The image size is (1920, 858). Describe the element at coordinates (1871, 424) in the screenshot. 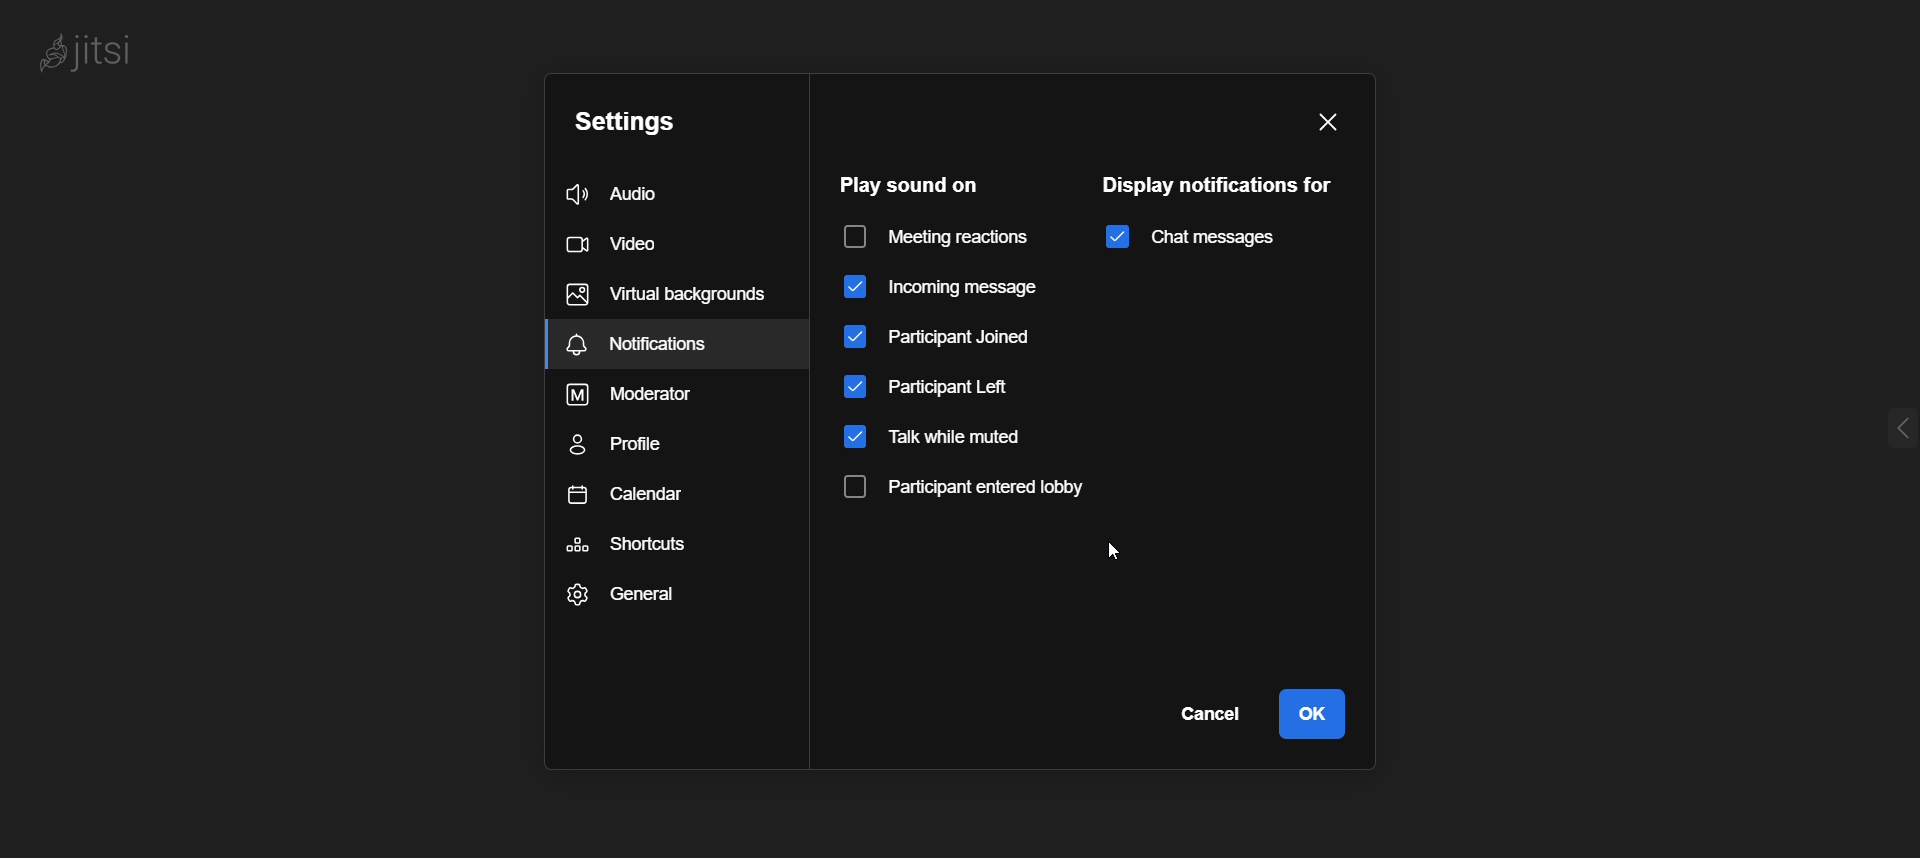

I see `expand` at that location.